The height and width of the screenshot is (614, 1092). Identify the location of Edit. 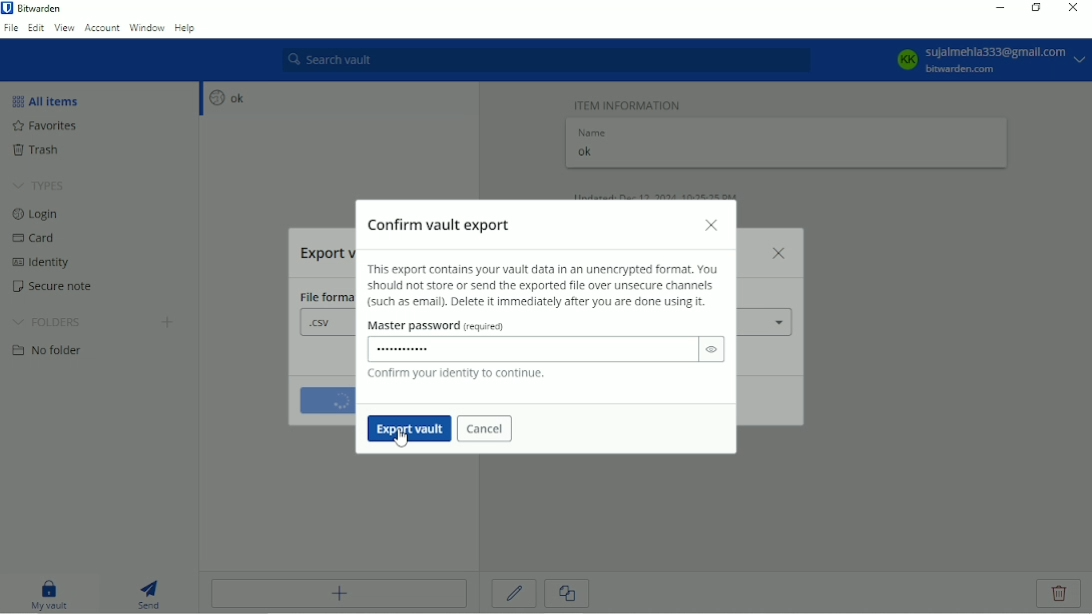
(515, 593).